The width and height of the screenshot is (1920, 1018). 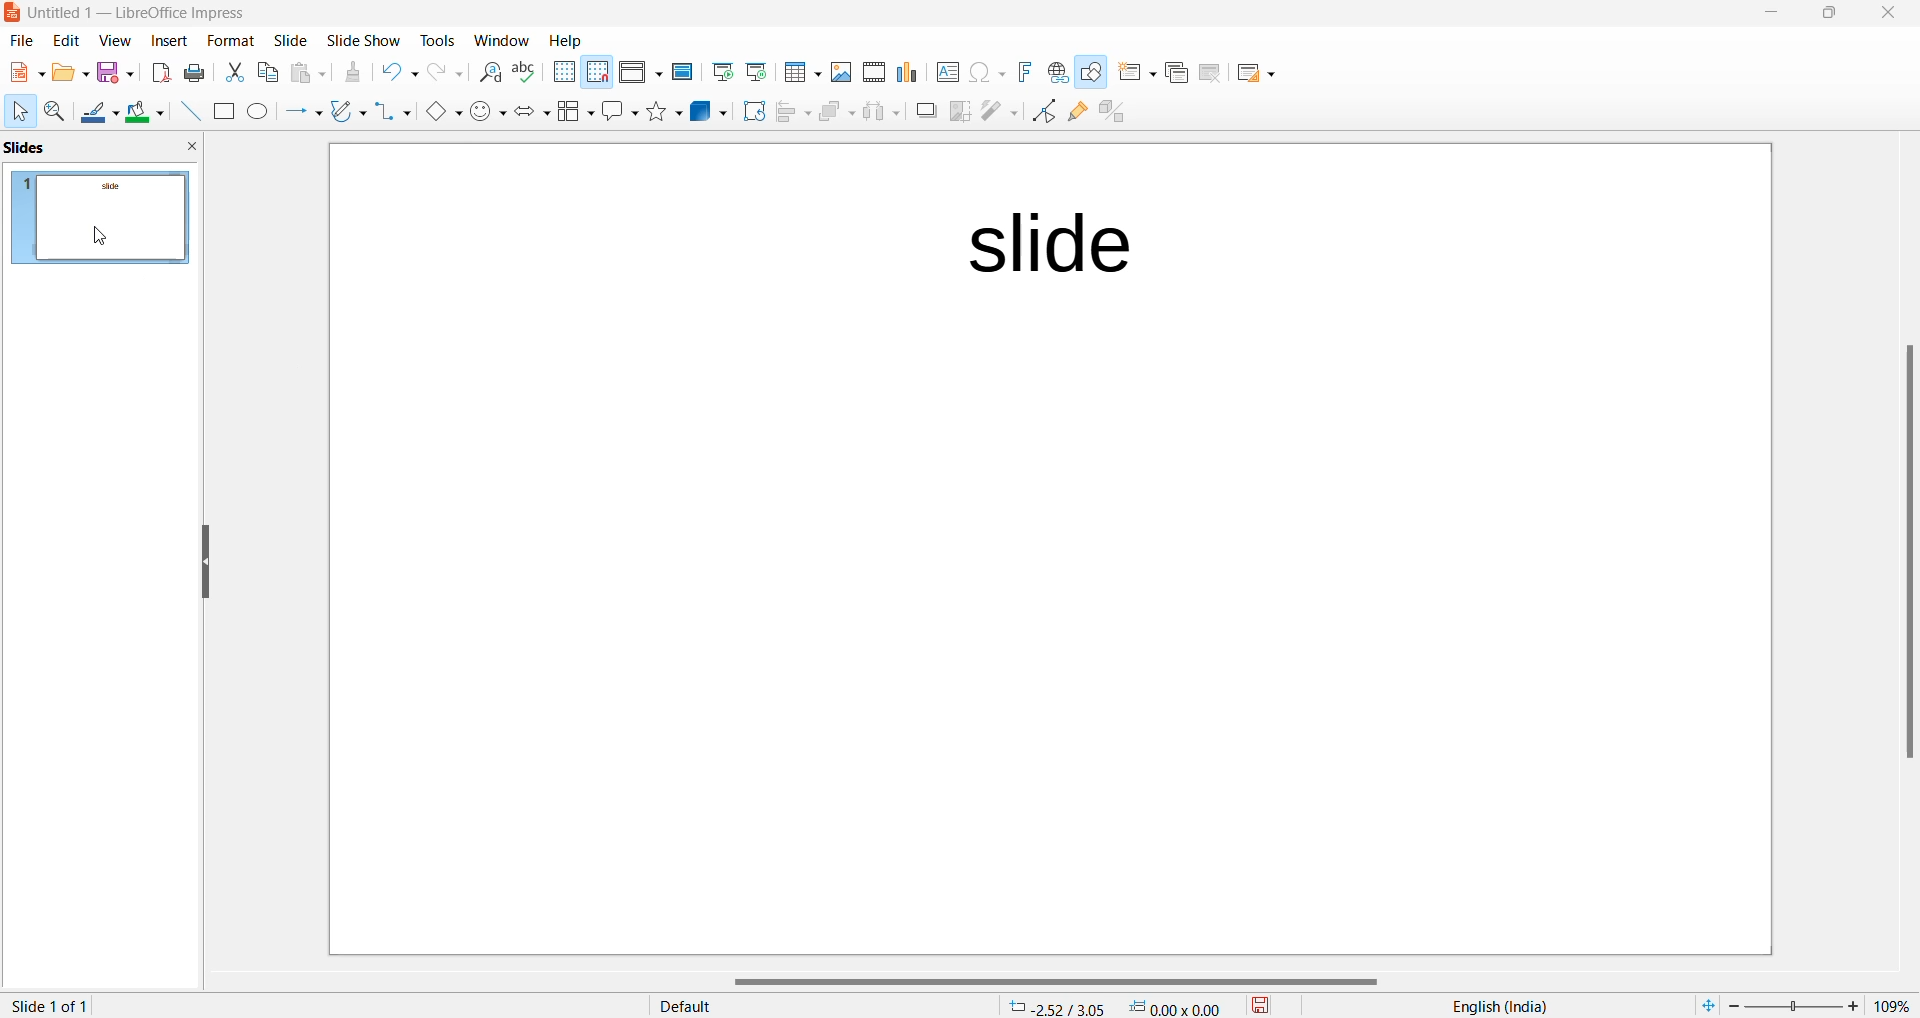 I want to click on symbol shapes, so click(x=489, y=113).